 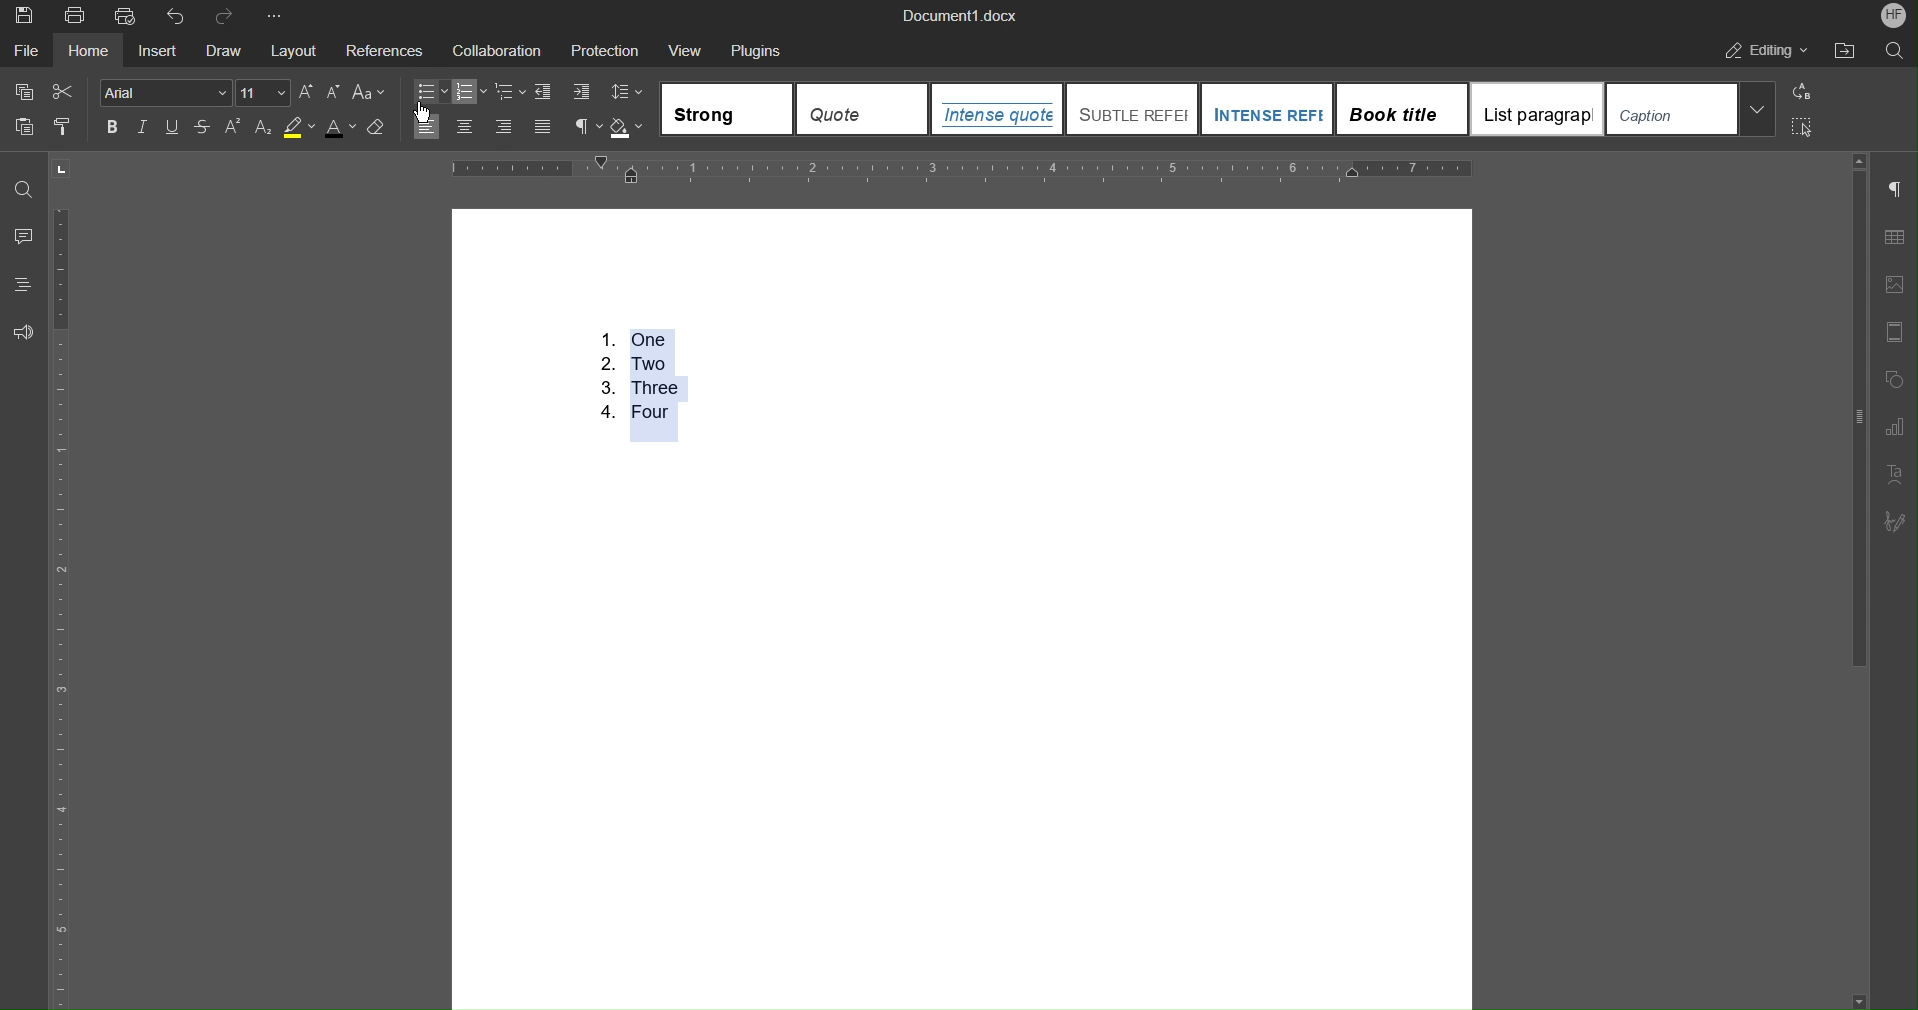 I want to click on Plugins, so click(x=759, y=48).